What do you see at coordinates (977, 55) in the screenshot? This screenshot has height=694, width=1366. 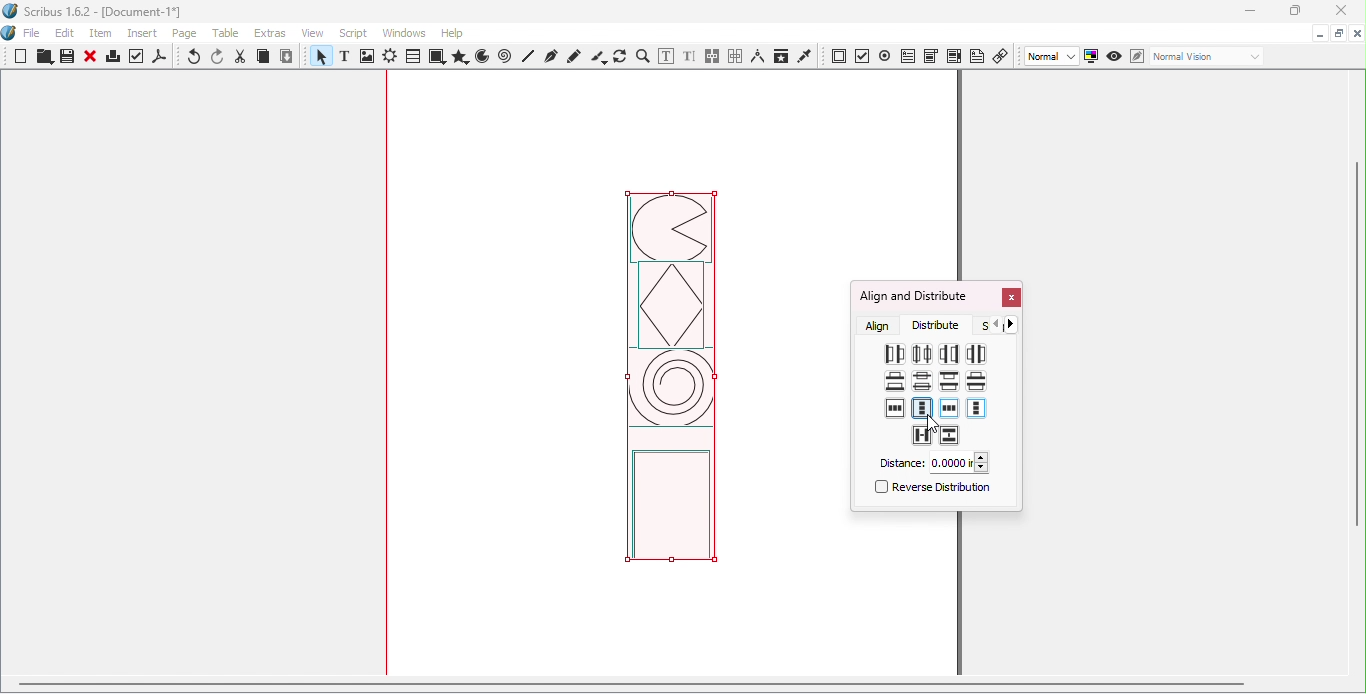 I see `Text annotation` at bounding box center [977, 55].